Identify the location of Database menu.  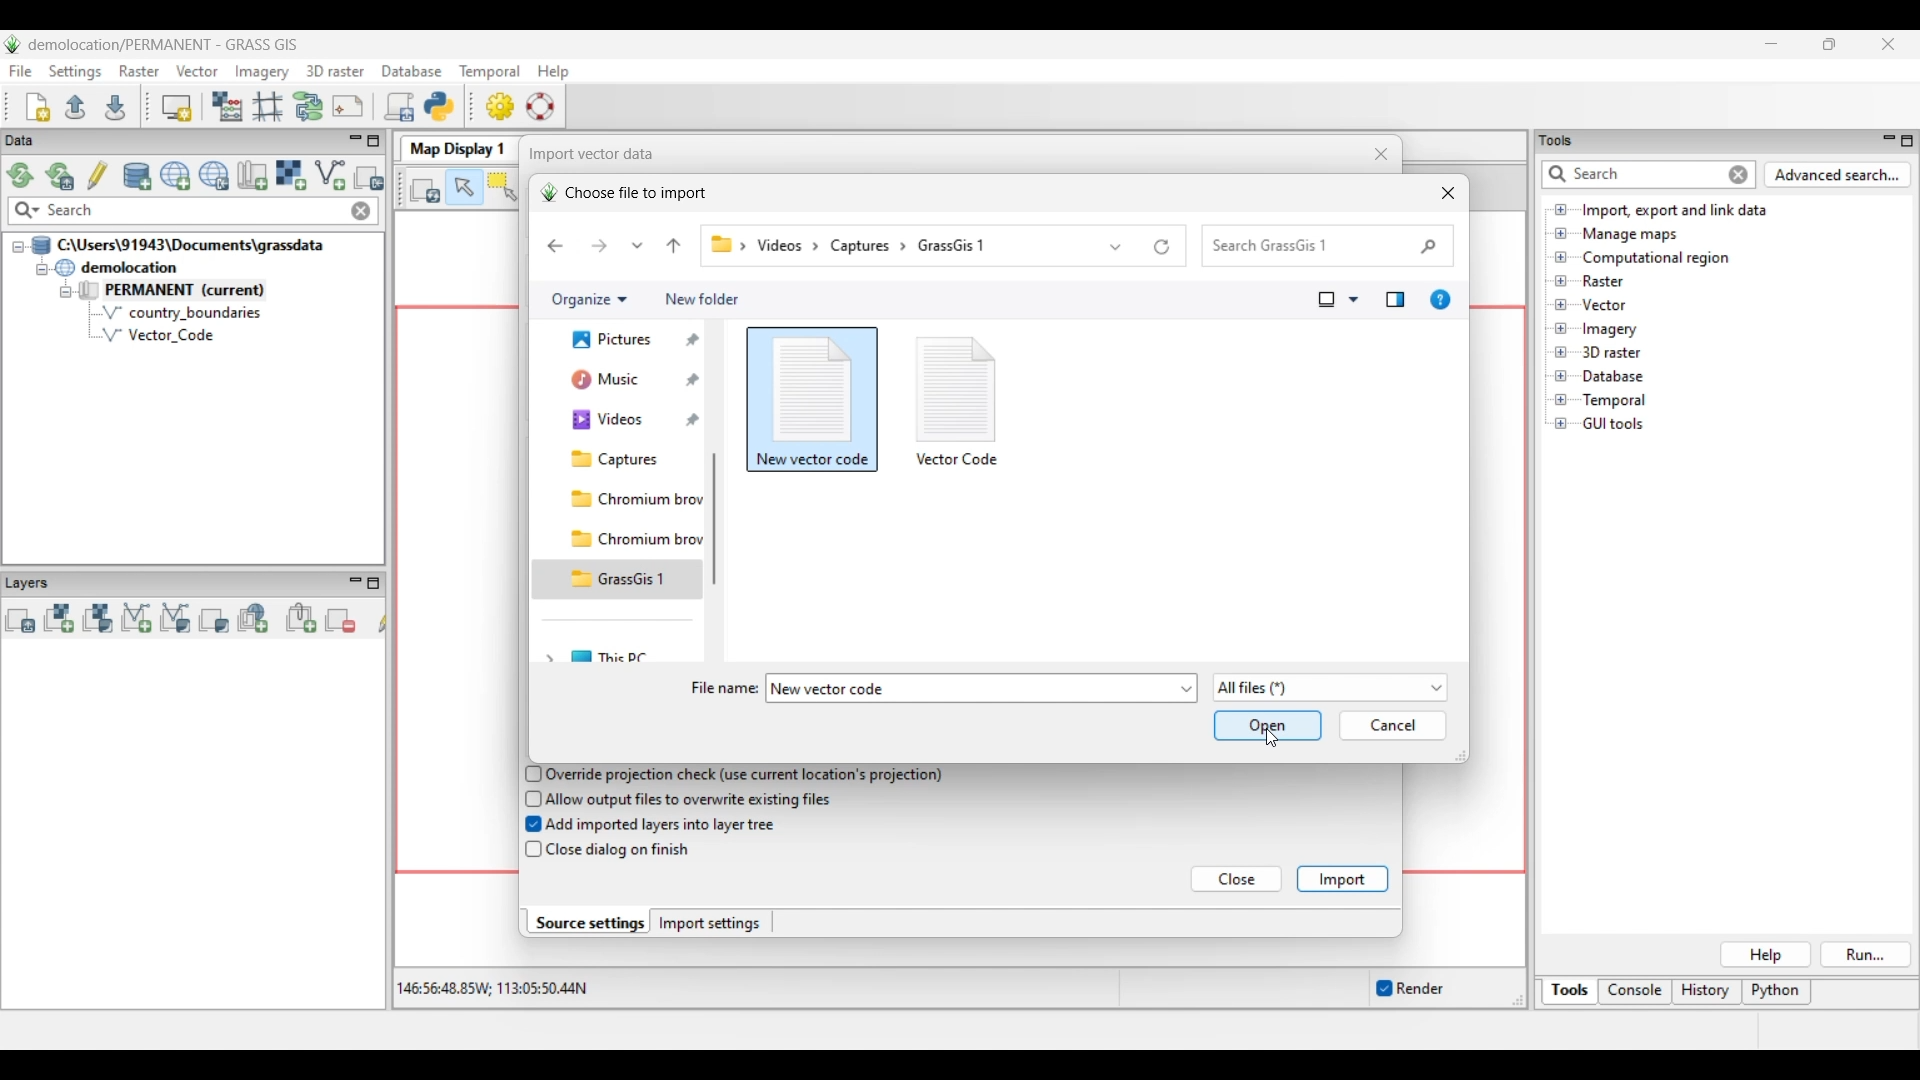
(412, 72).